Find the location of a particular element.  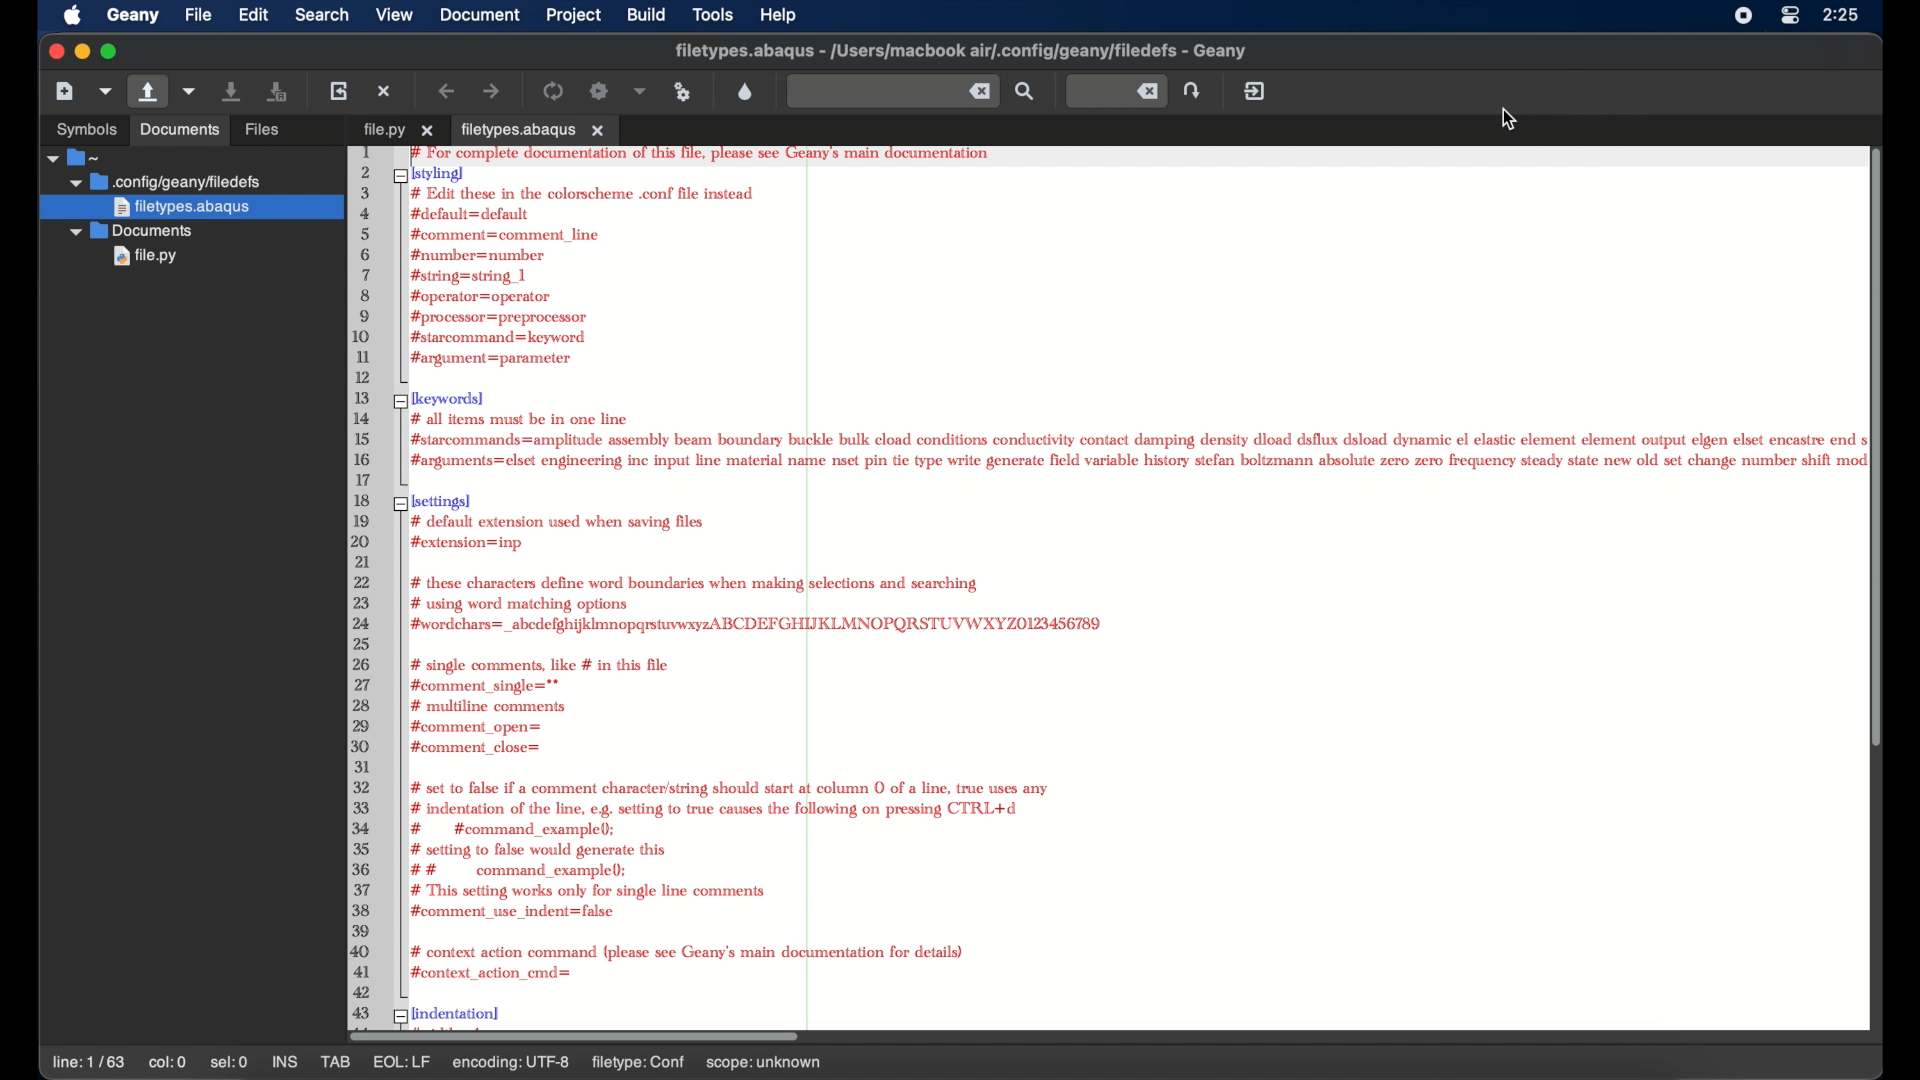

file is located at coordinates (198, 15).